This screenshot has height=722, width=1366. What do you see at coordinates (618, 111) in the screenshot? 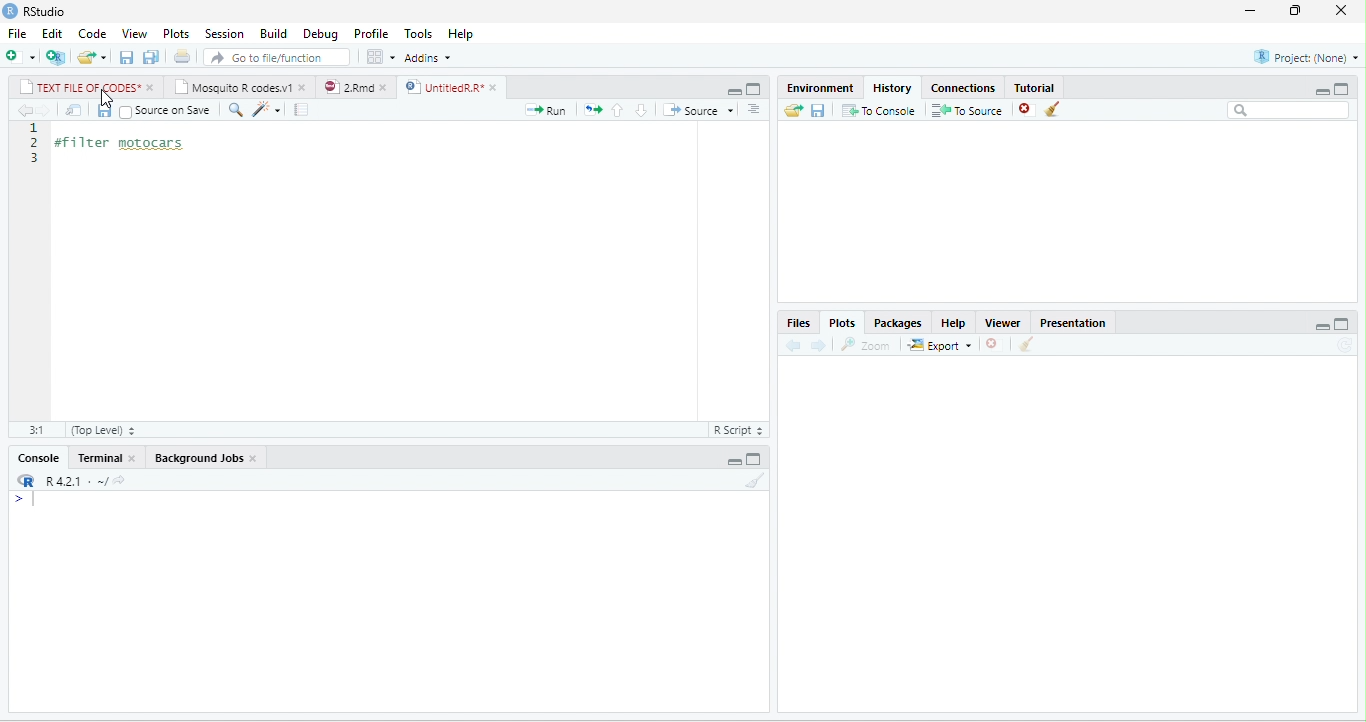
I see `up` at bounding box center [618, 111].